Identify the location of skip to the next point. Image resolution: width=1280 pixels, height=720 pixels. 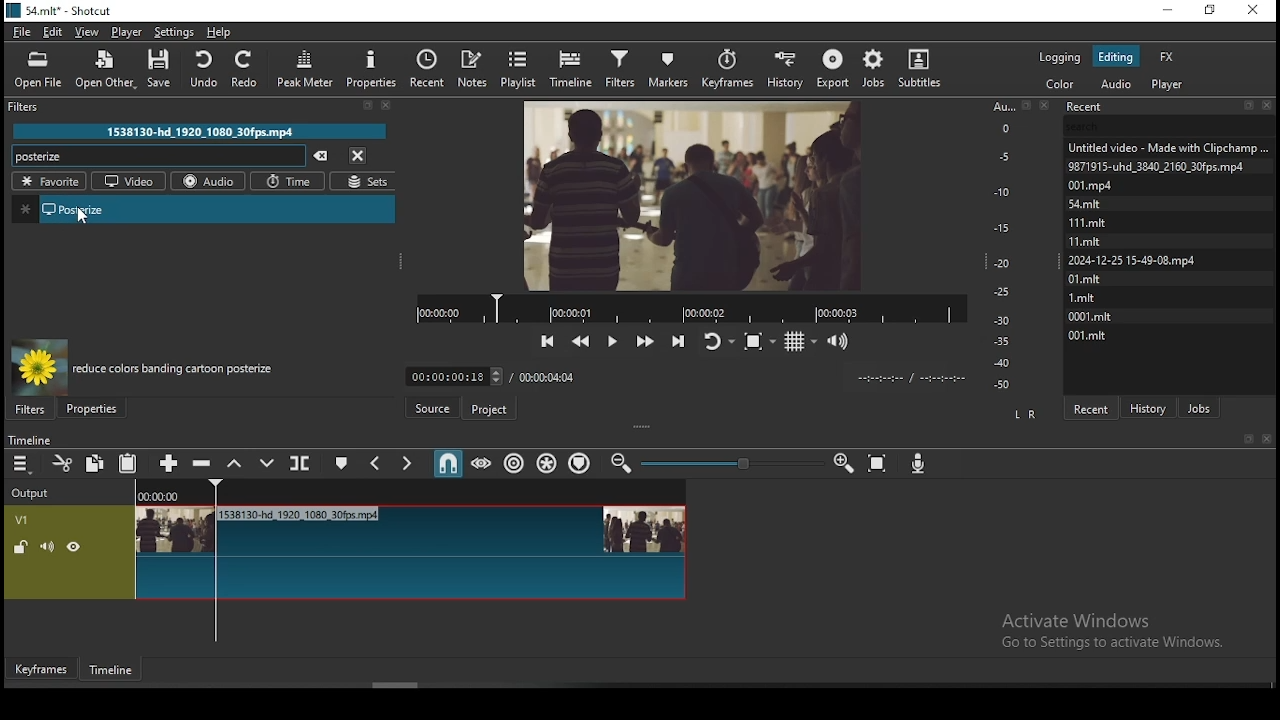
(677, 341).